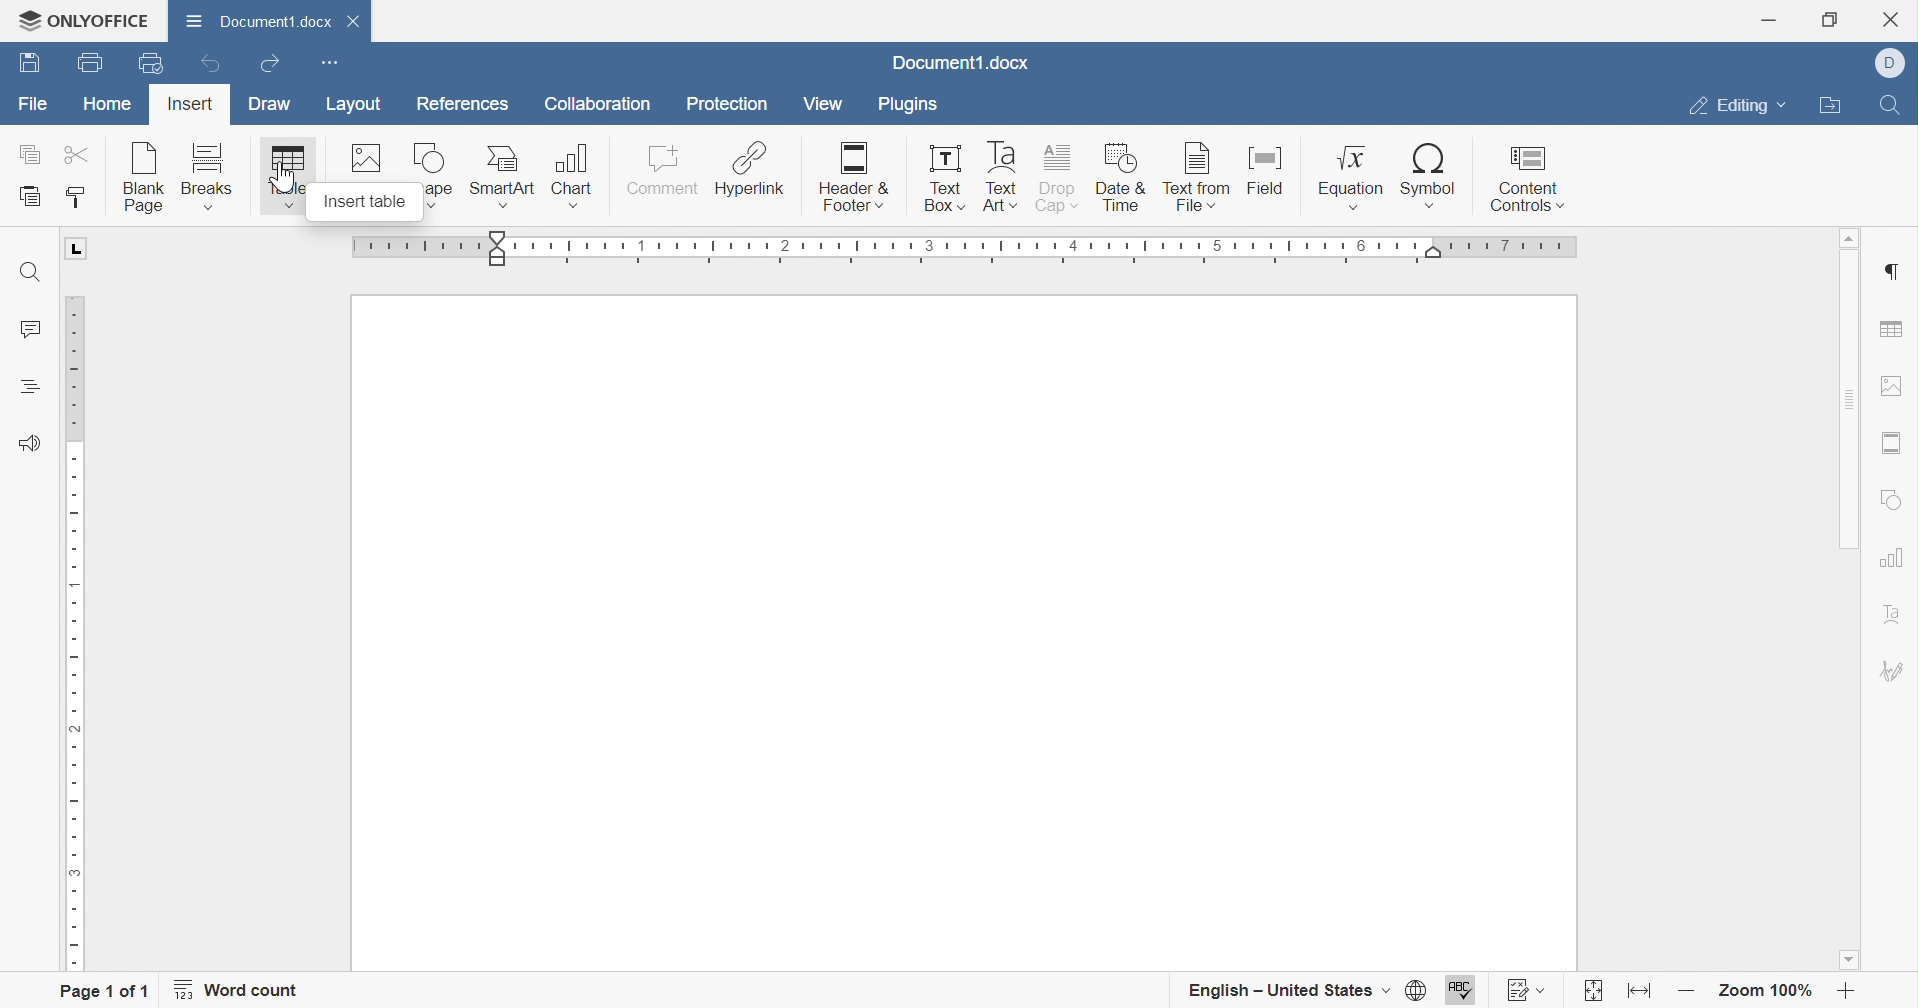 The height and width of the screenshot is (1008, 1918). I want to click on Symbol, so click(1431, 174).